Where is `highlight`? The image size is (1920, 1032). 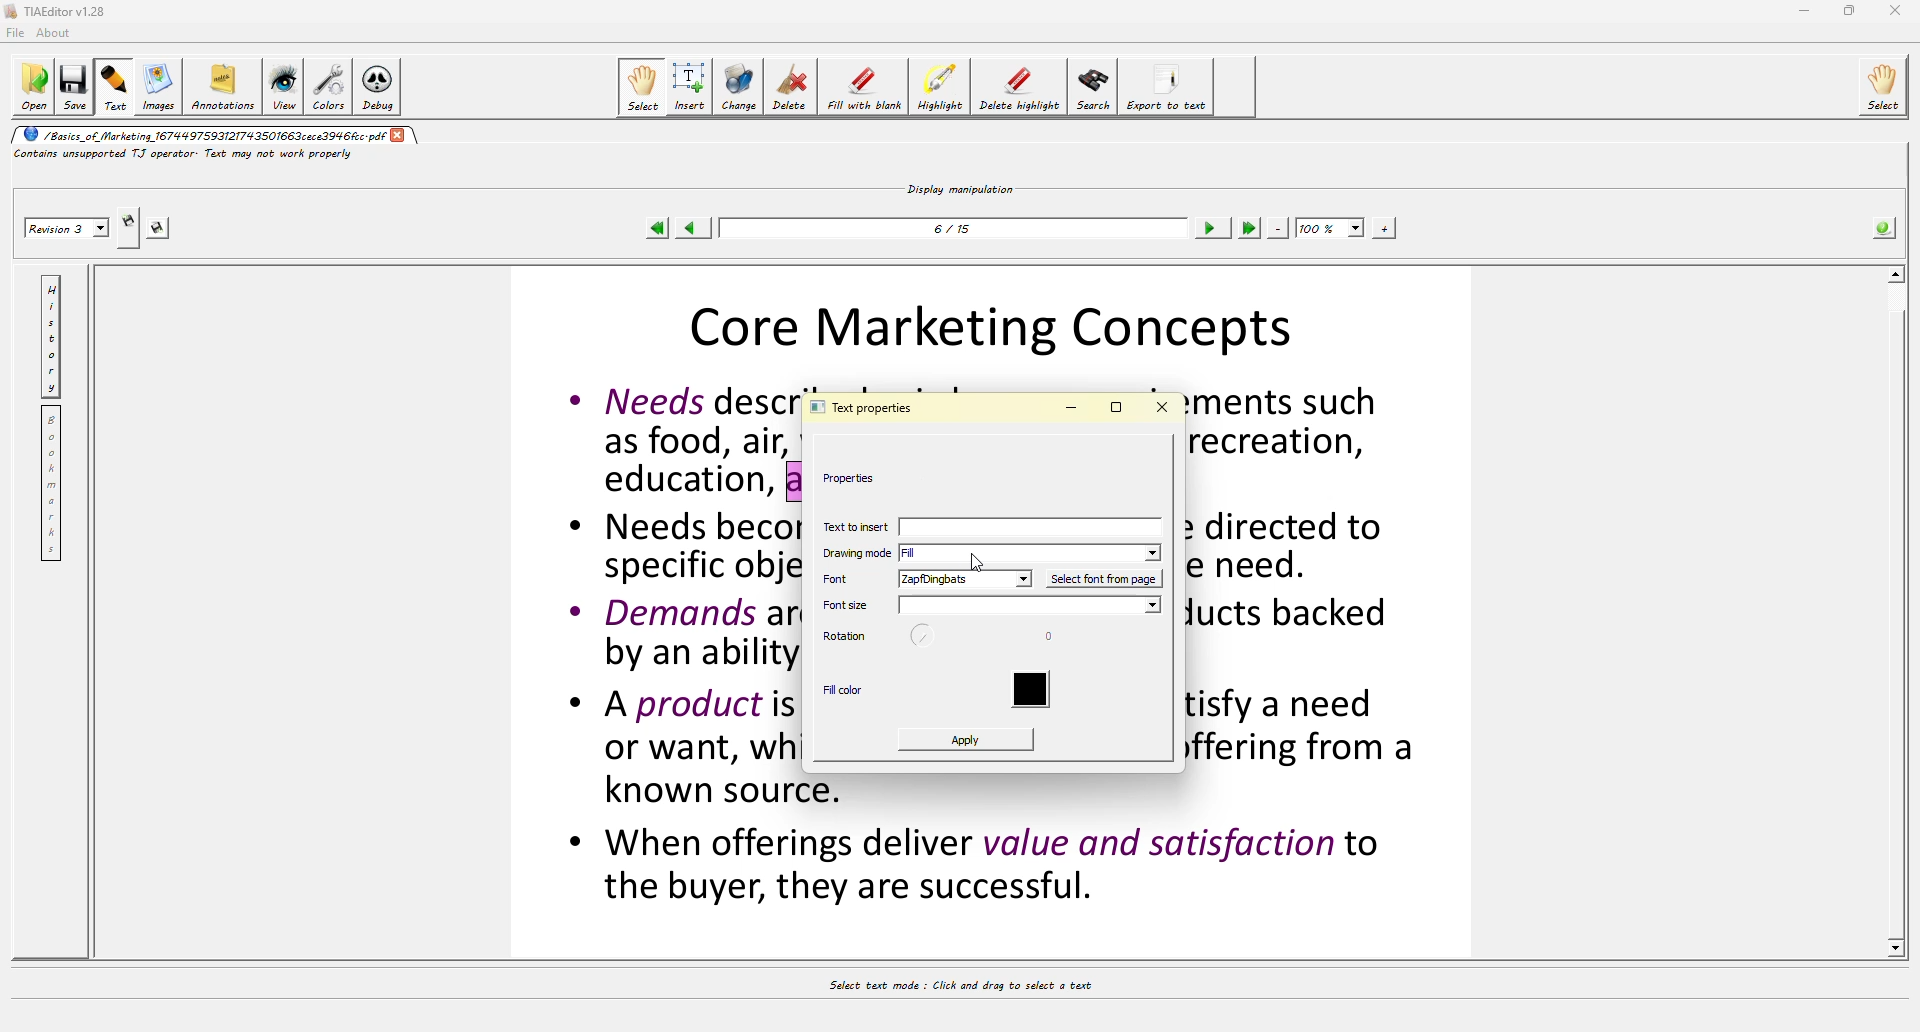 highlight is located at coordinates (940, 90).